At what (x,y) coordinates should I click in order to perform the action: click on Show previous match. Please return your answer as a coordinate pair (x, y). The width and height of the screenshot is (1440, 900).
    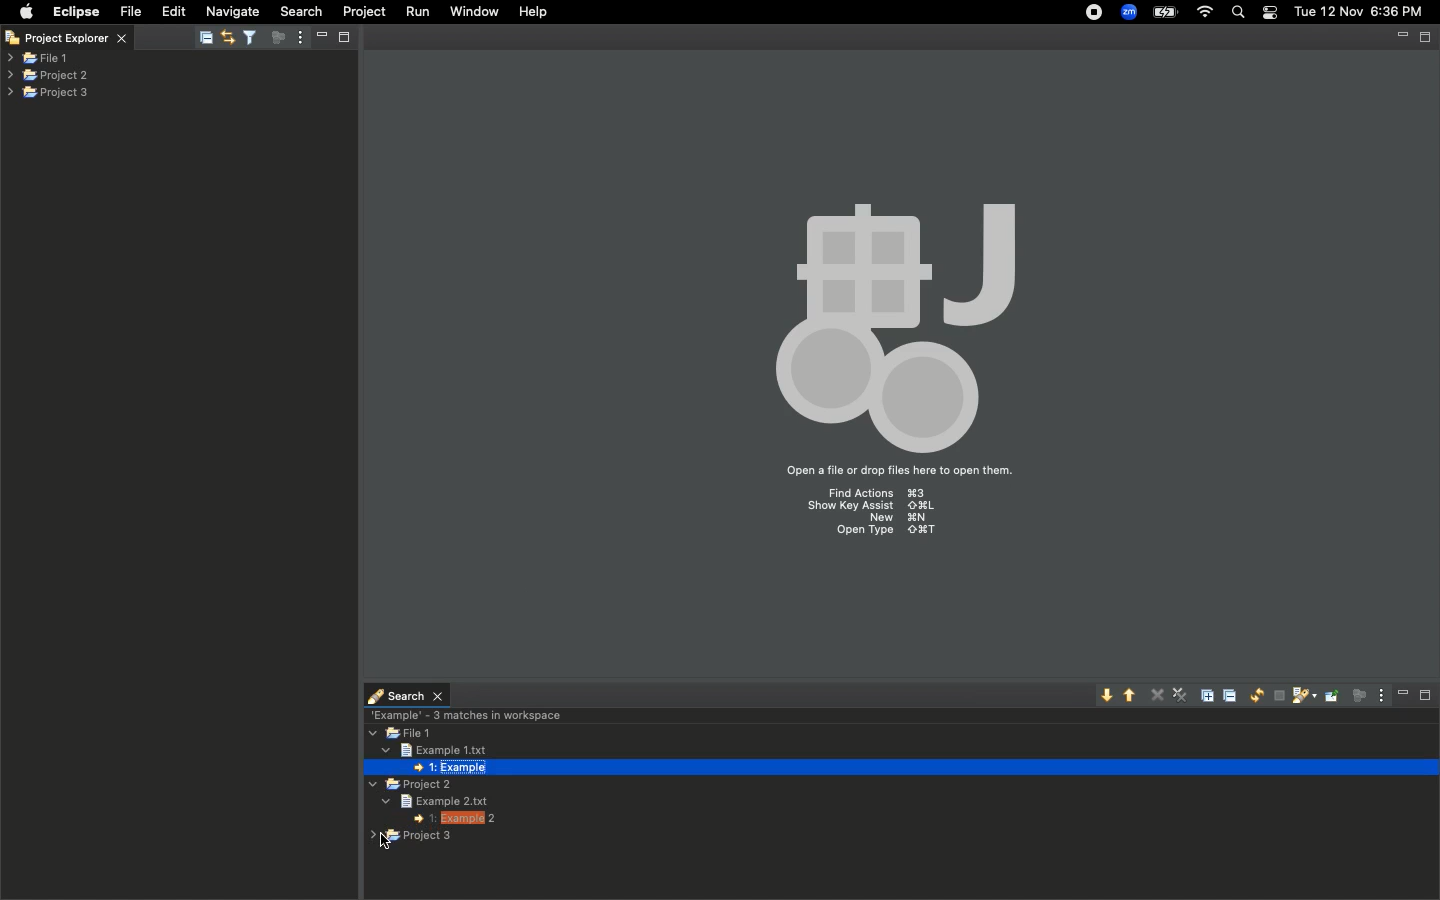
    Looking at the image, I should click on (1133, 694).